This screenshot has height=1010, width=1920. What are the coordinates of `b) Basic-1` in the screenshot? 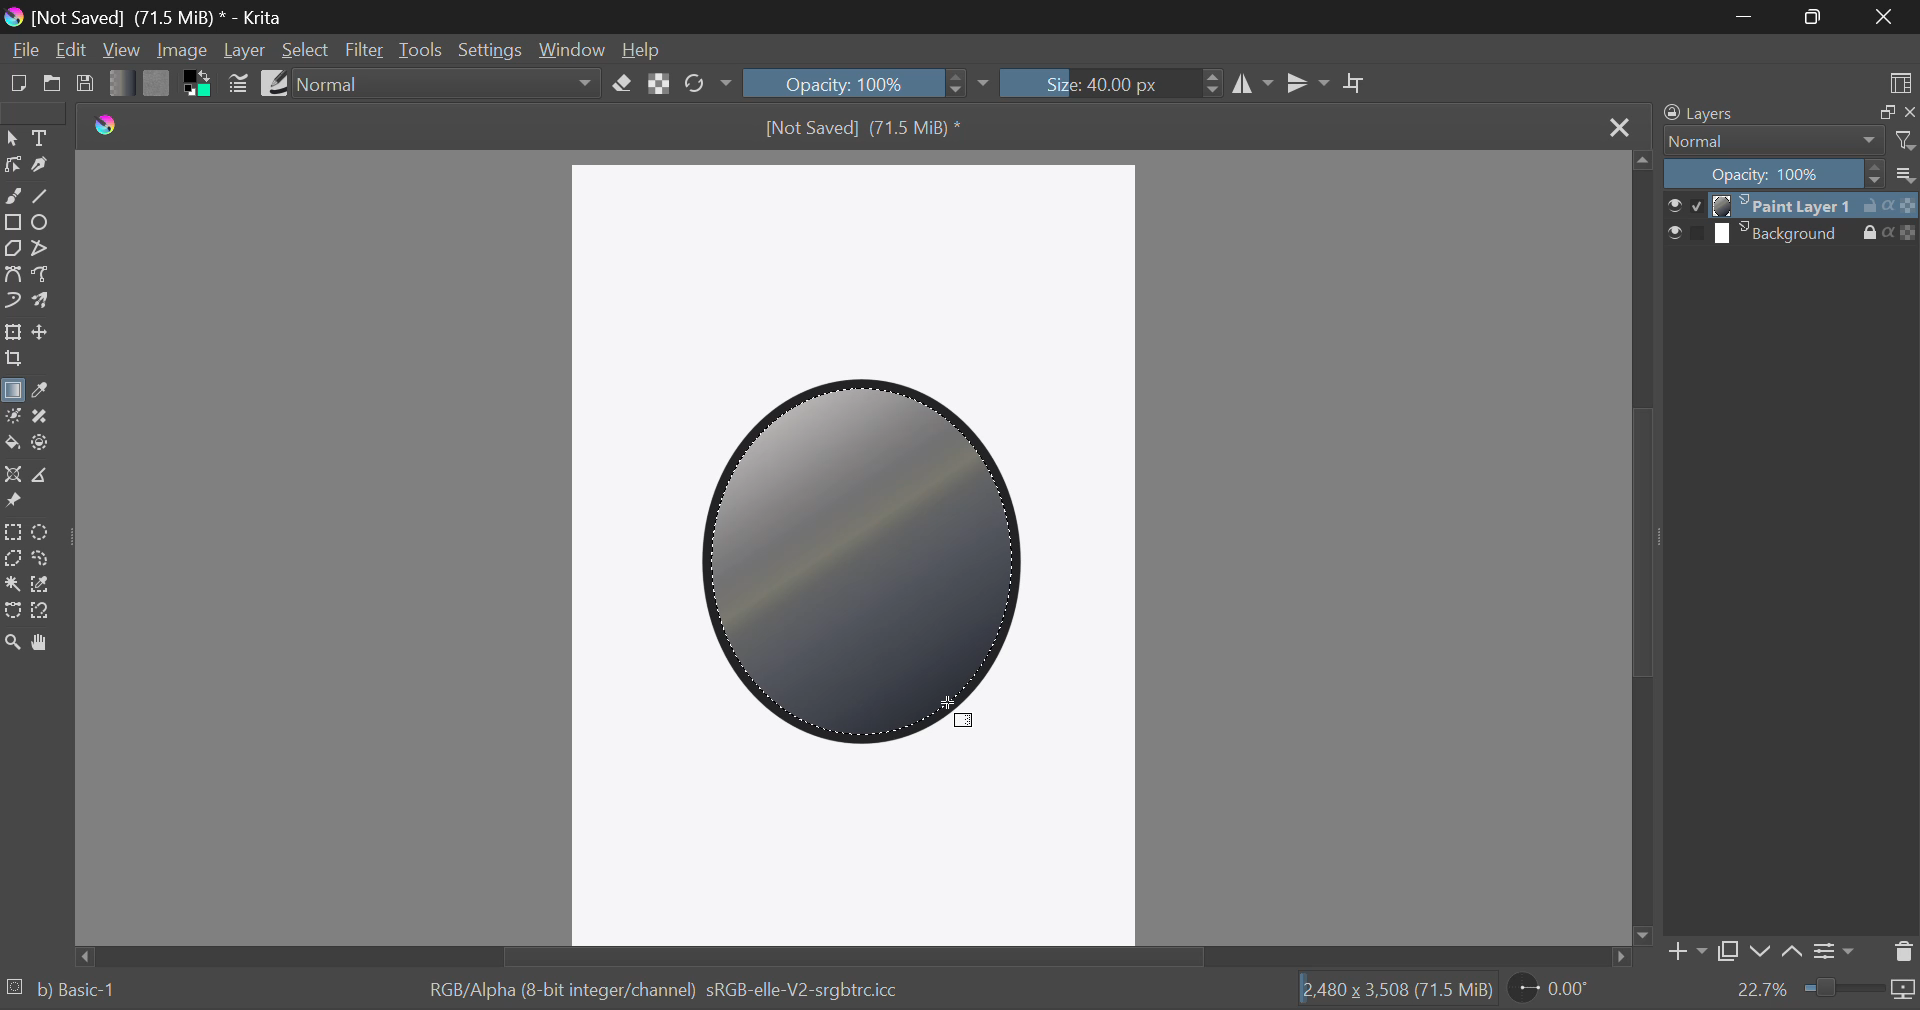 It's located at (72, 991).